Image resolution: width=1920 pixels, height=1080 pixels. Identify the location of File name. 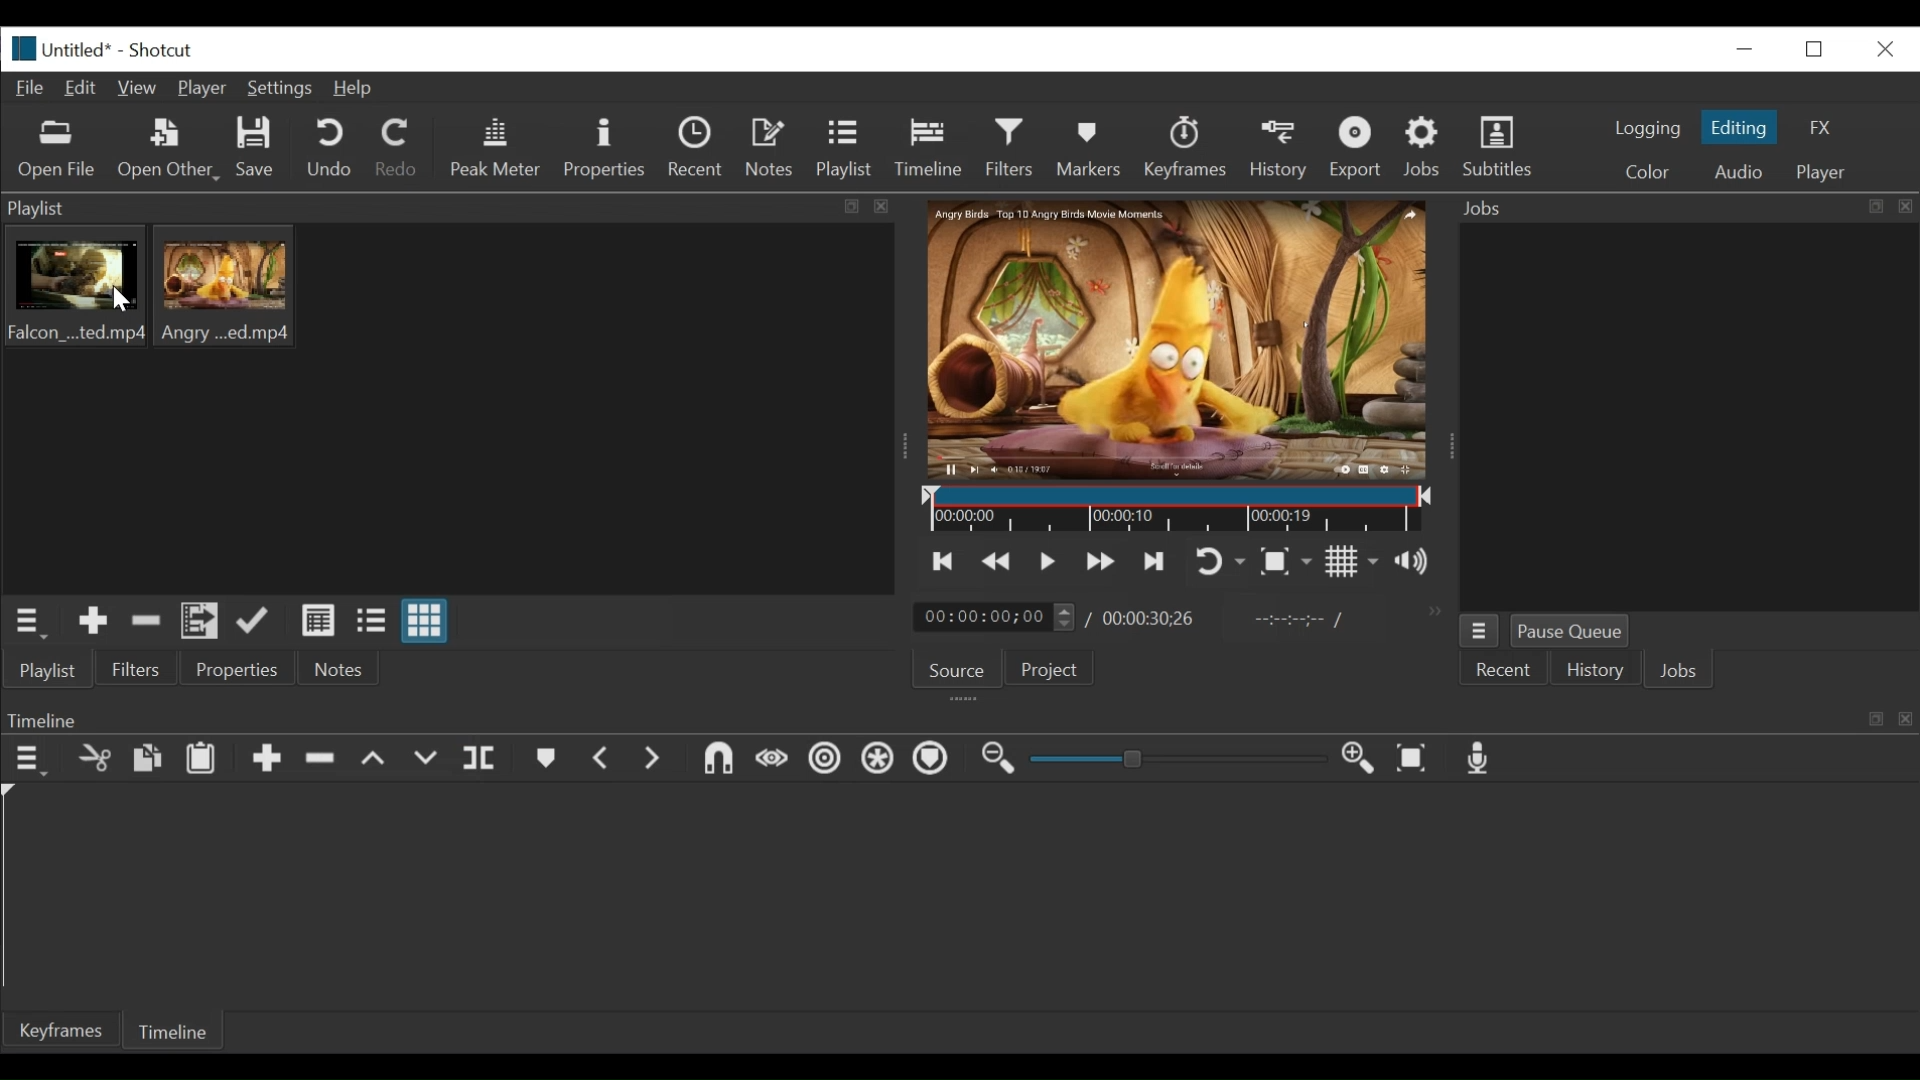
(80, 52).